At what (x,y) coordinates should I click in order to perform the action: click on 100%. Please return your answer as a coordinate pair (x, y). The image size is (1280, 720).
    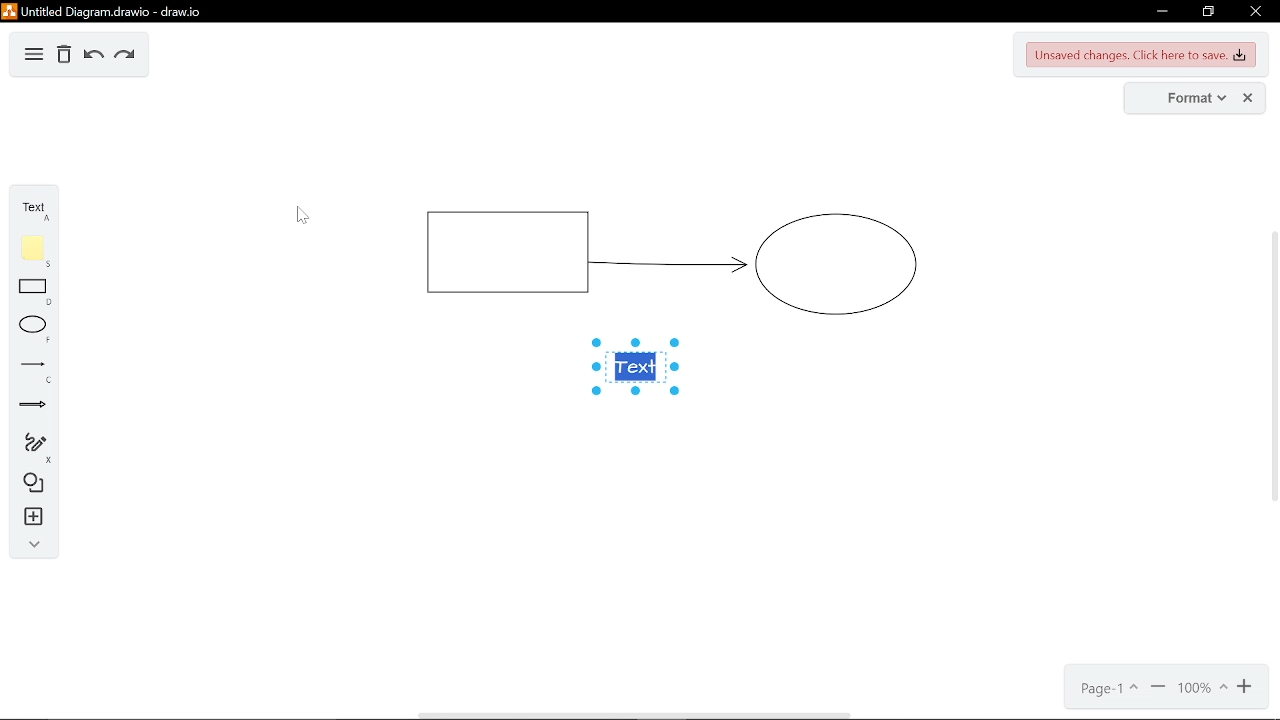
    Looking at the image, I should click on (1201, 688).